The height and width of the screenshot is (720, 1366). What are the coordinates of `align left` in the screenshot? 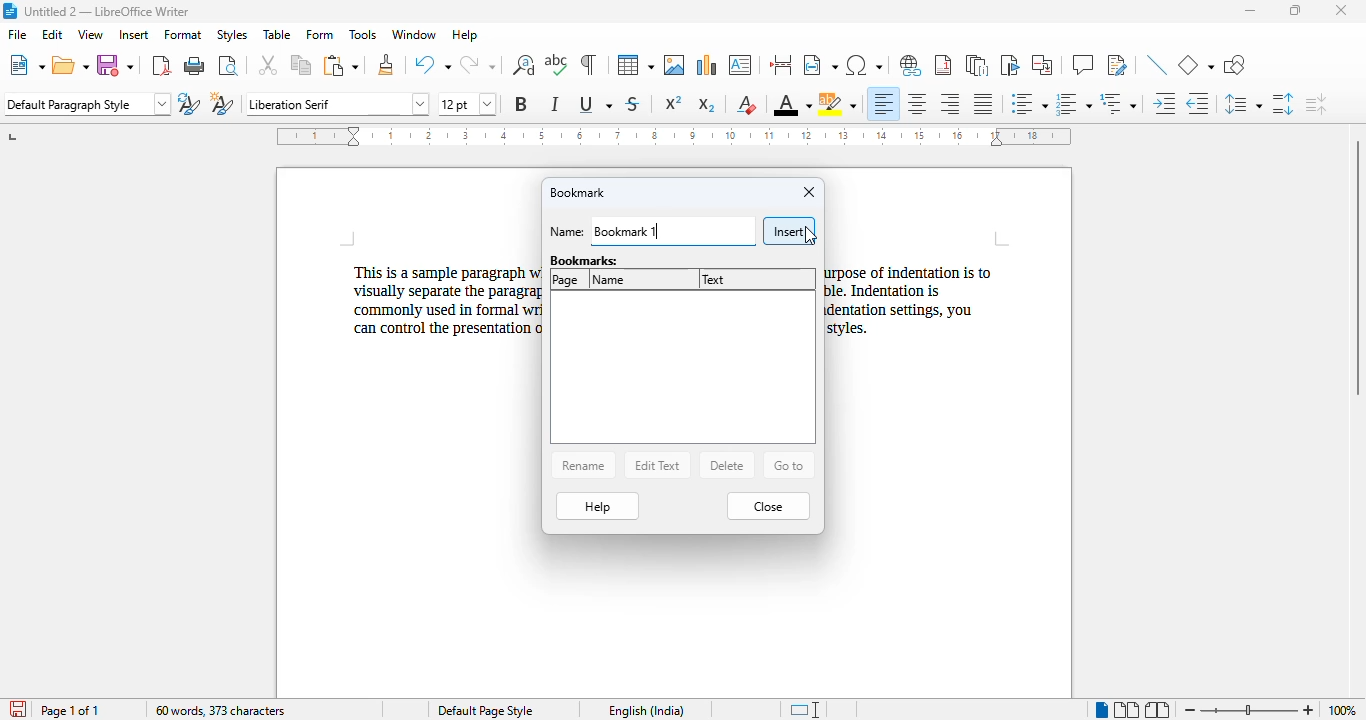 It's located at (882, 104).